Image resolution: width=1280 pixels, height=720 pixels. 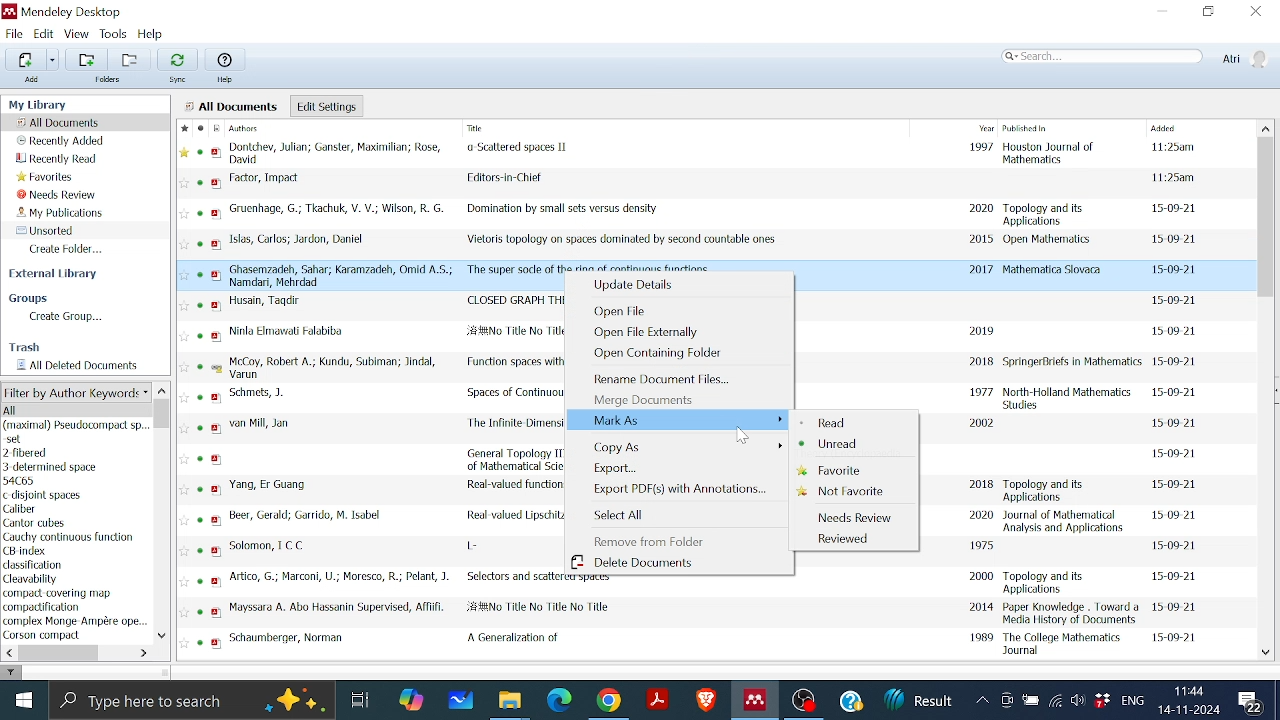 What do you see at coordinates (1102, 56) in the screenshot?
I see `Search` at bounding box center [1102, 56].